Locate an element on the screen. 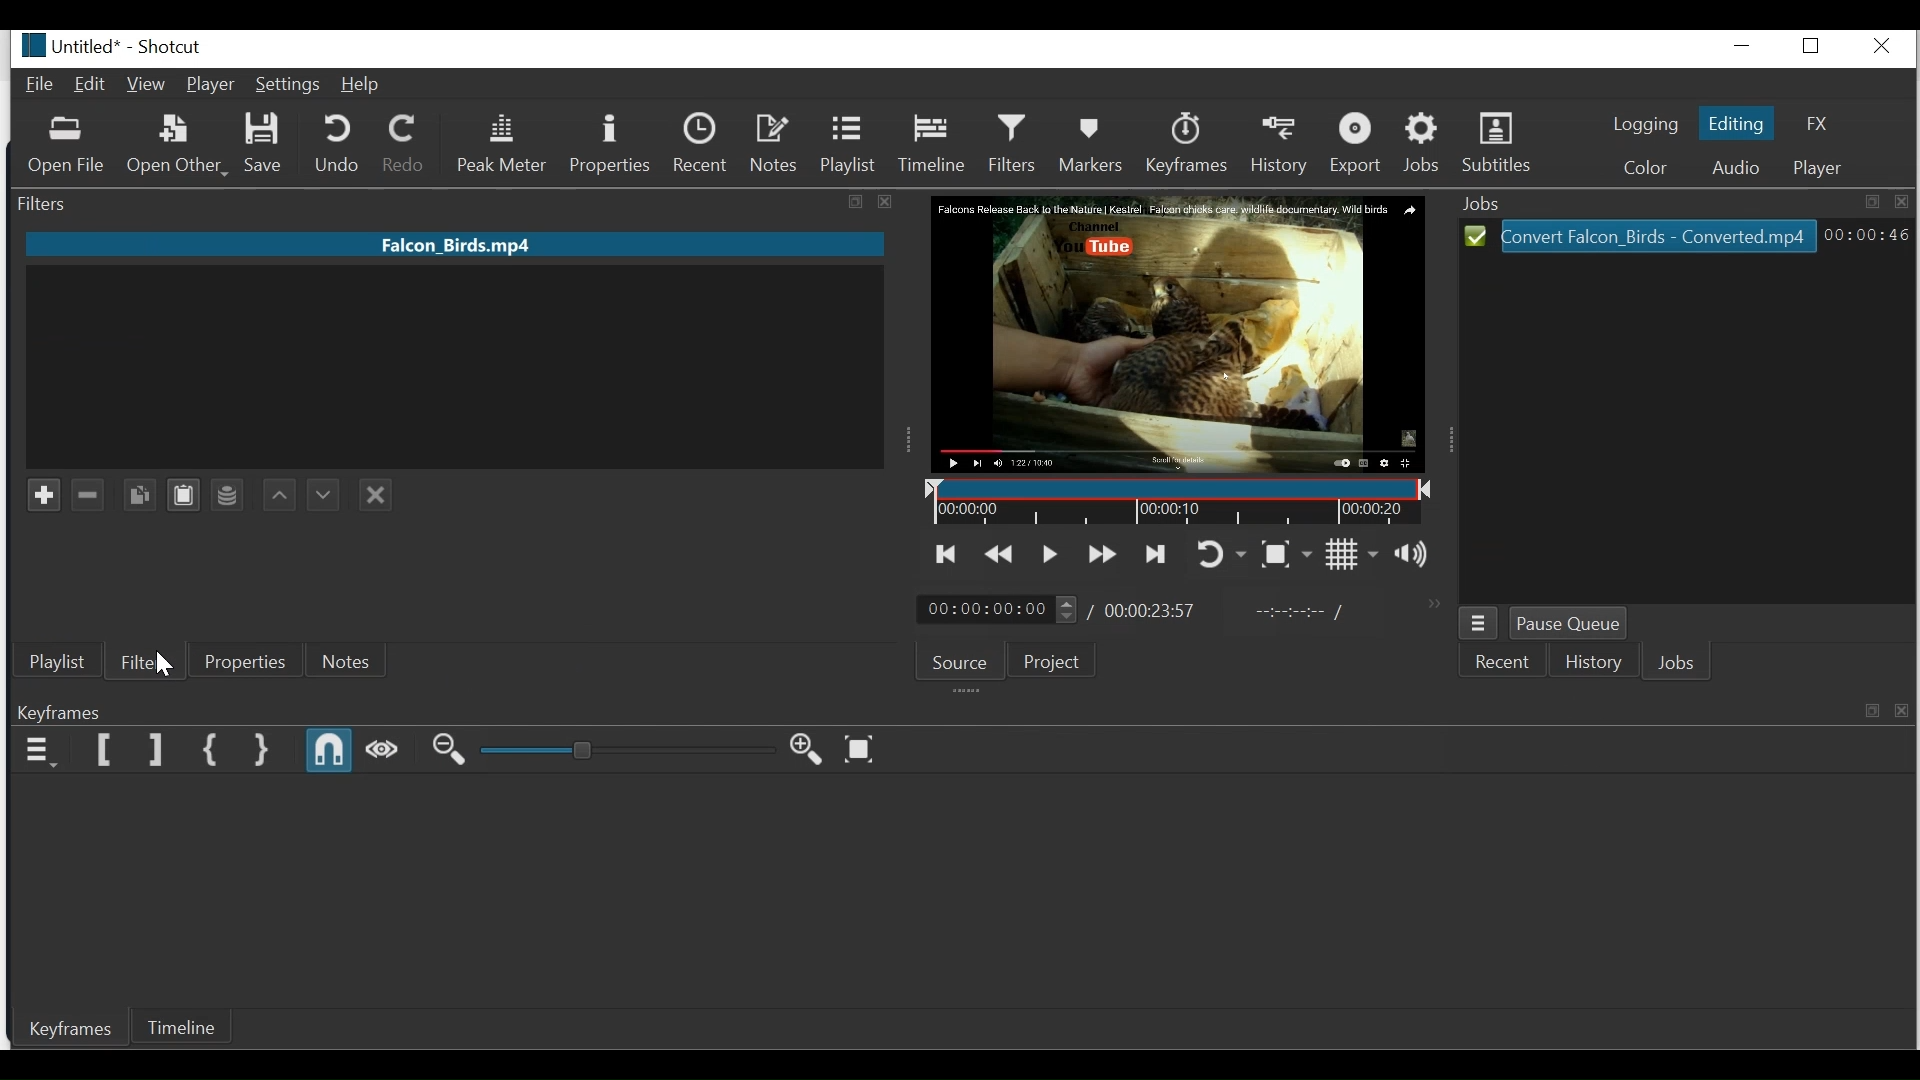 The width and height of the screenshot is (1920, 1080). Keyframes is located at coordinates (62, 1028).